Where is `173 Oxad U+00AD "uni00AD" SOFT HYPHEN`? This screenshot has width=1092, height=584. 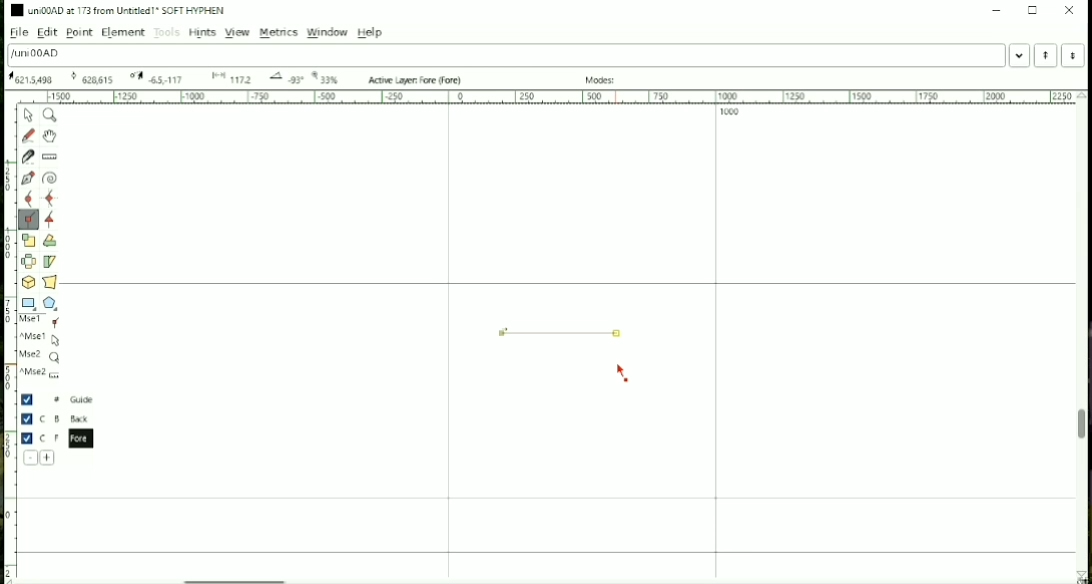
173 Oxad U+00AD "uni00AD" SOFT HYPHEN is located at coordinates (32, 79).